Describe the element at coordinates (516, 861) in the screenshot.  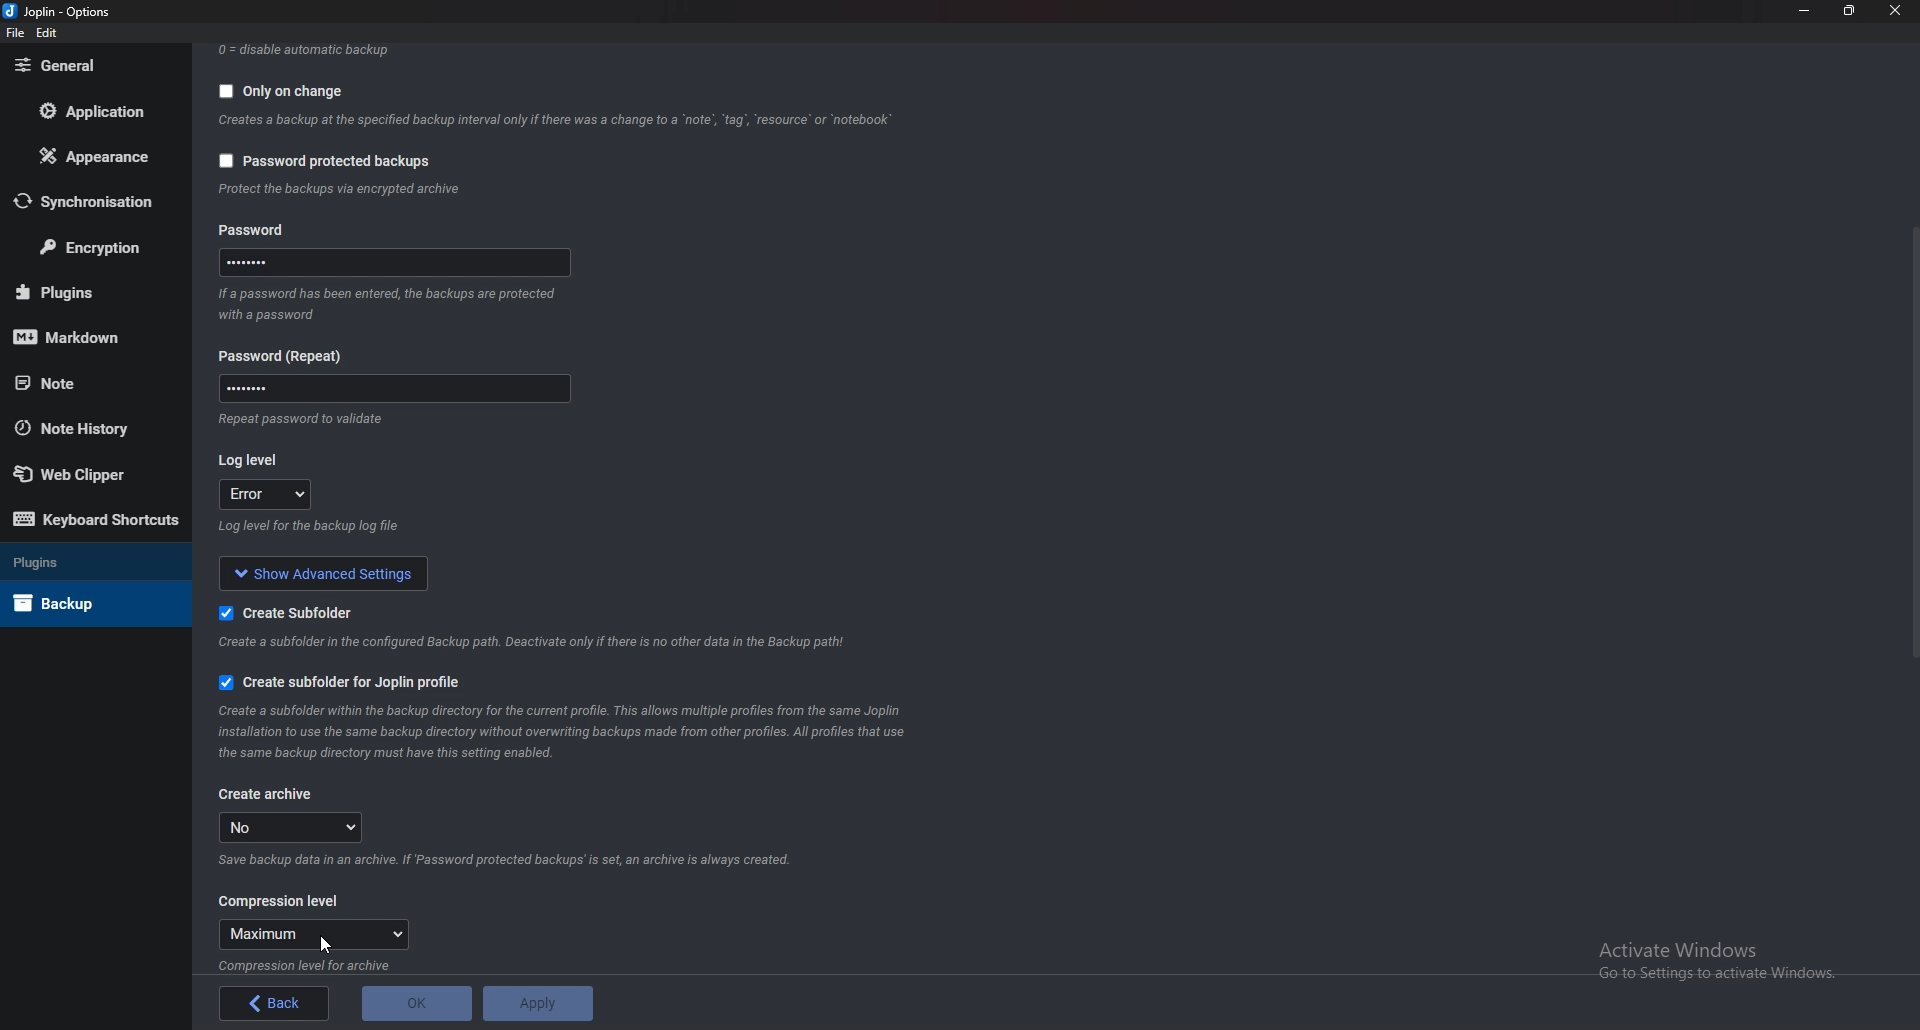
I see `Info` at that location.